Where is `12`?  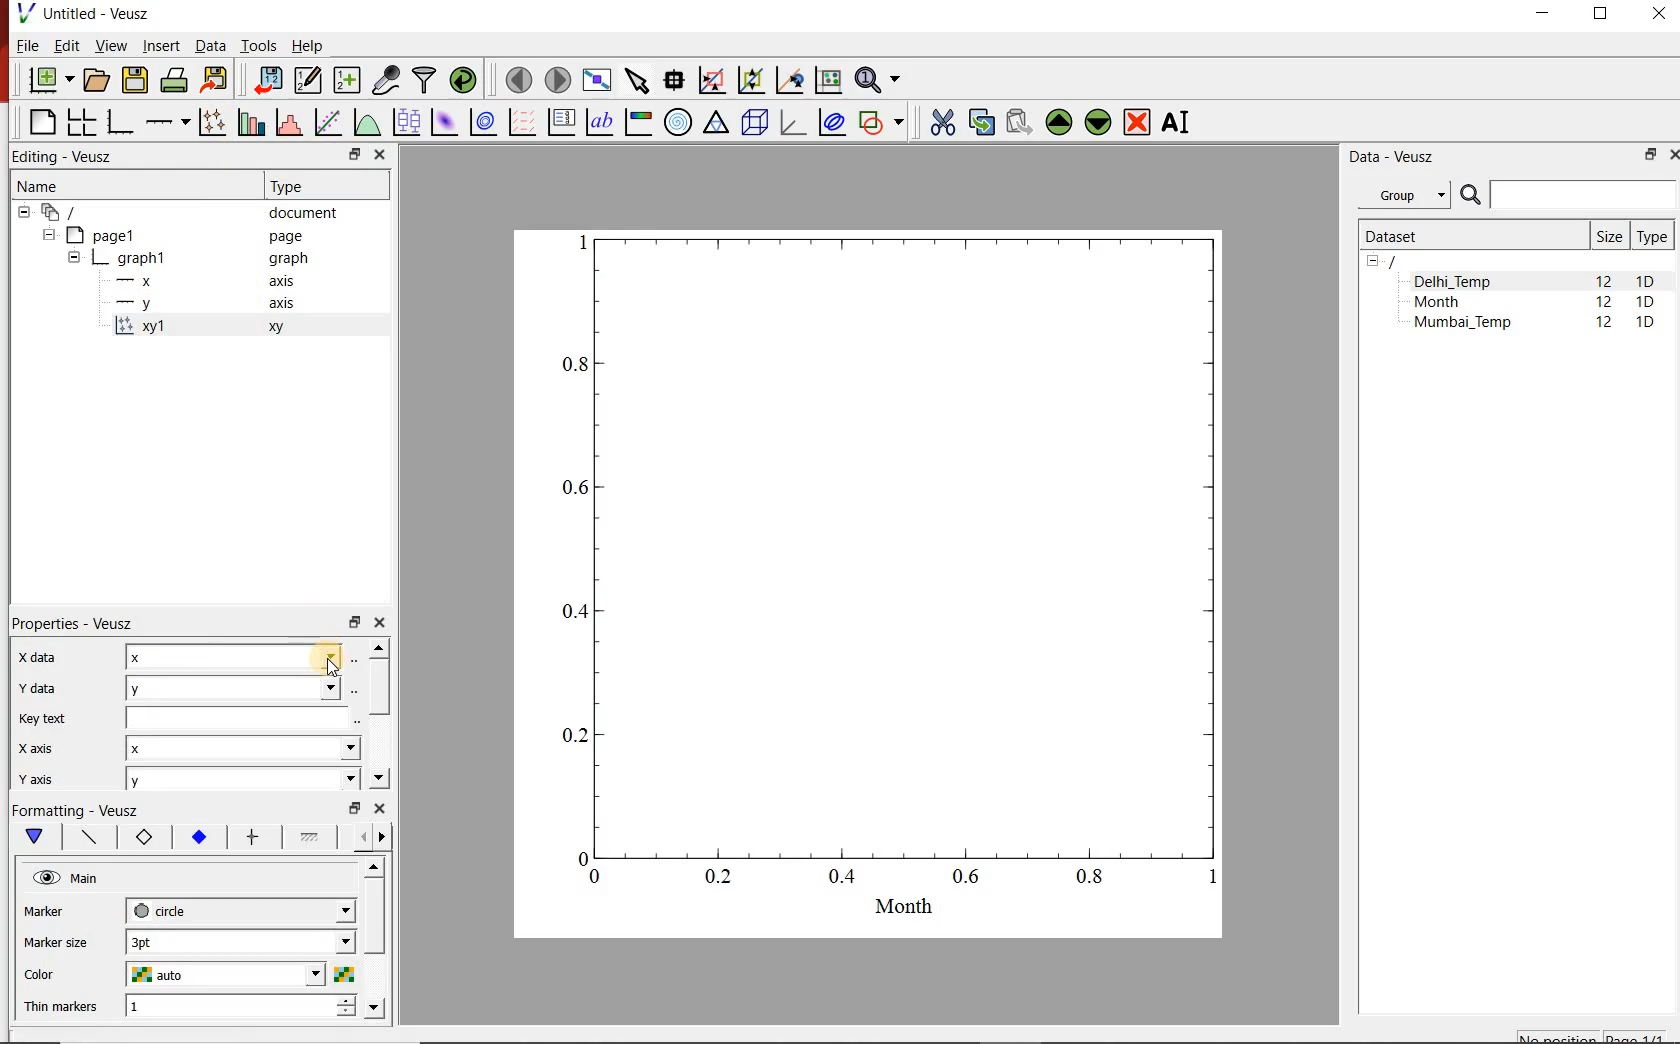 12 is located at coordinates (1604, 304).